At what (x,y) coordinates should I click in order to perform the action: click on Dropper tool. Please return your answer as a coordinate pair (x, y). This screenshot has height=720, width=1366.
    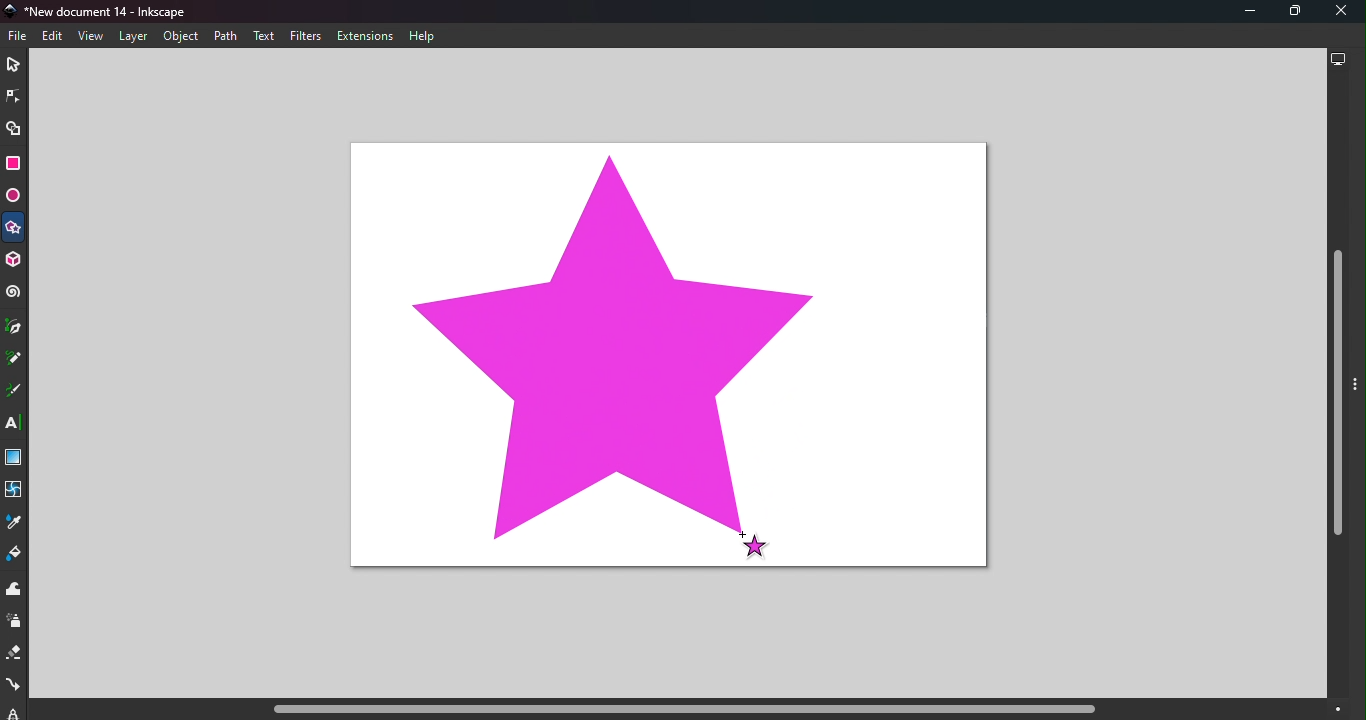
    Looking at the image, I should click on (12, 526).